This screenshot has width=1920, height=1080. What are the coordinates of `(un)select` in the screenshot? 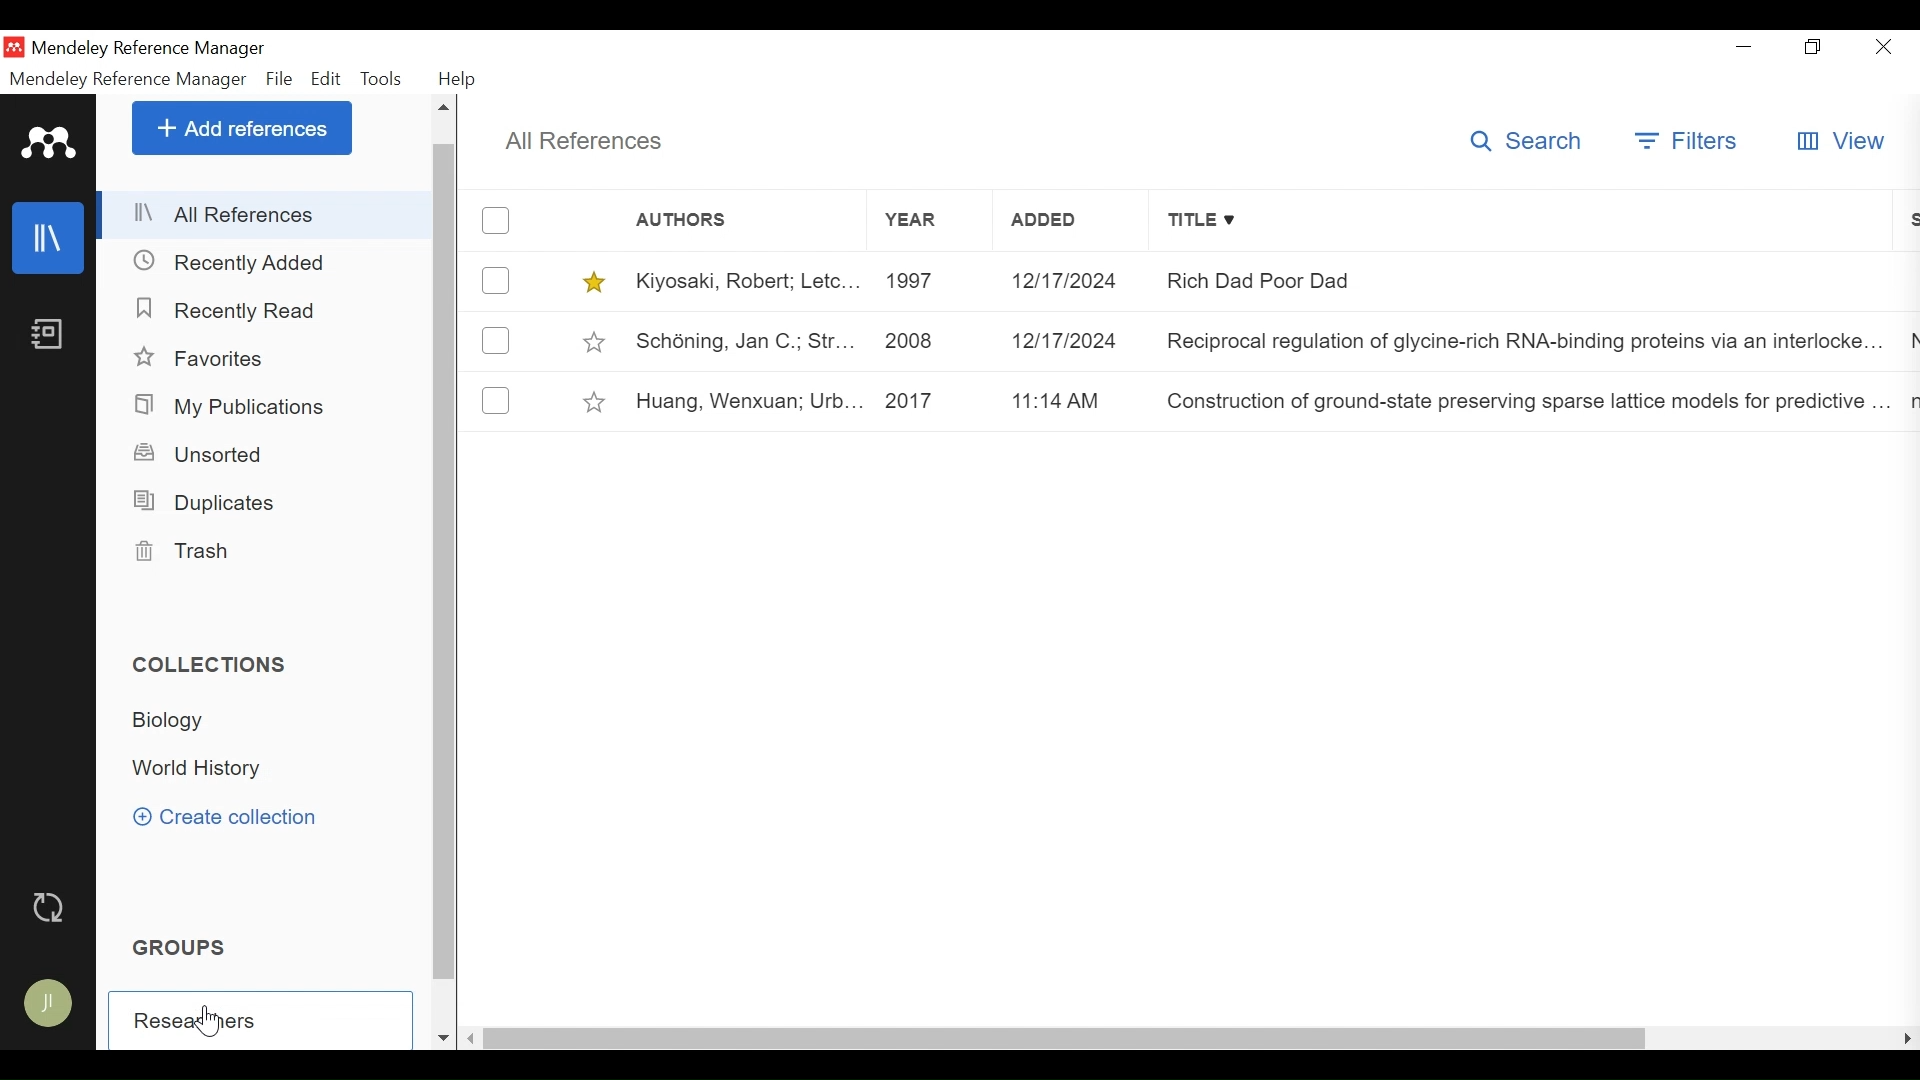 It's located at (499, 220).